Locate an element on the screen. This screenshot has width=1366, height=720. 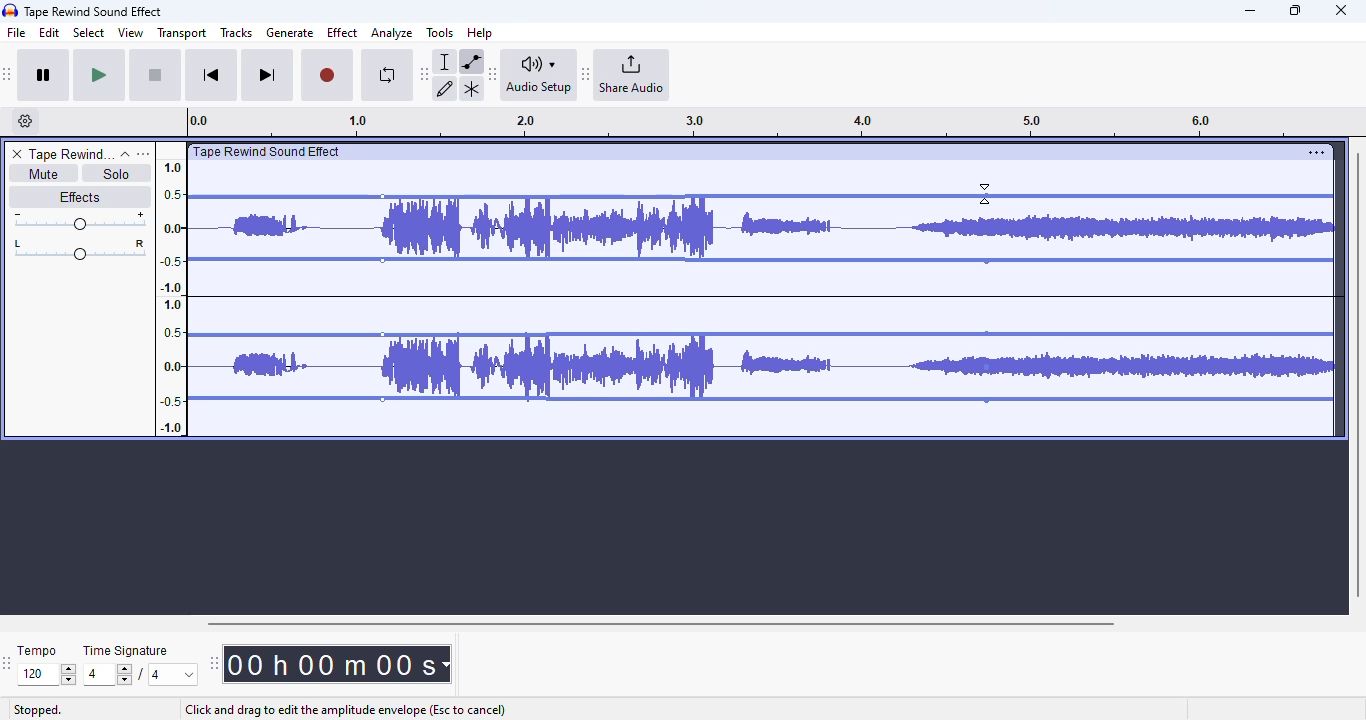
Max. time signature options is located at coordinates (174, 674).